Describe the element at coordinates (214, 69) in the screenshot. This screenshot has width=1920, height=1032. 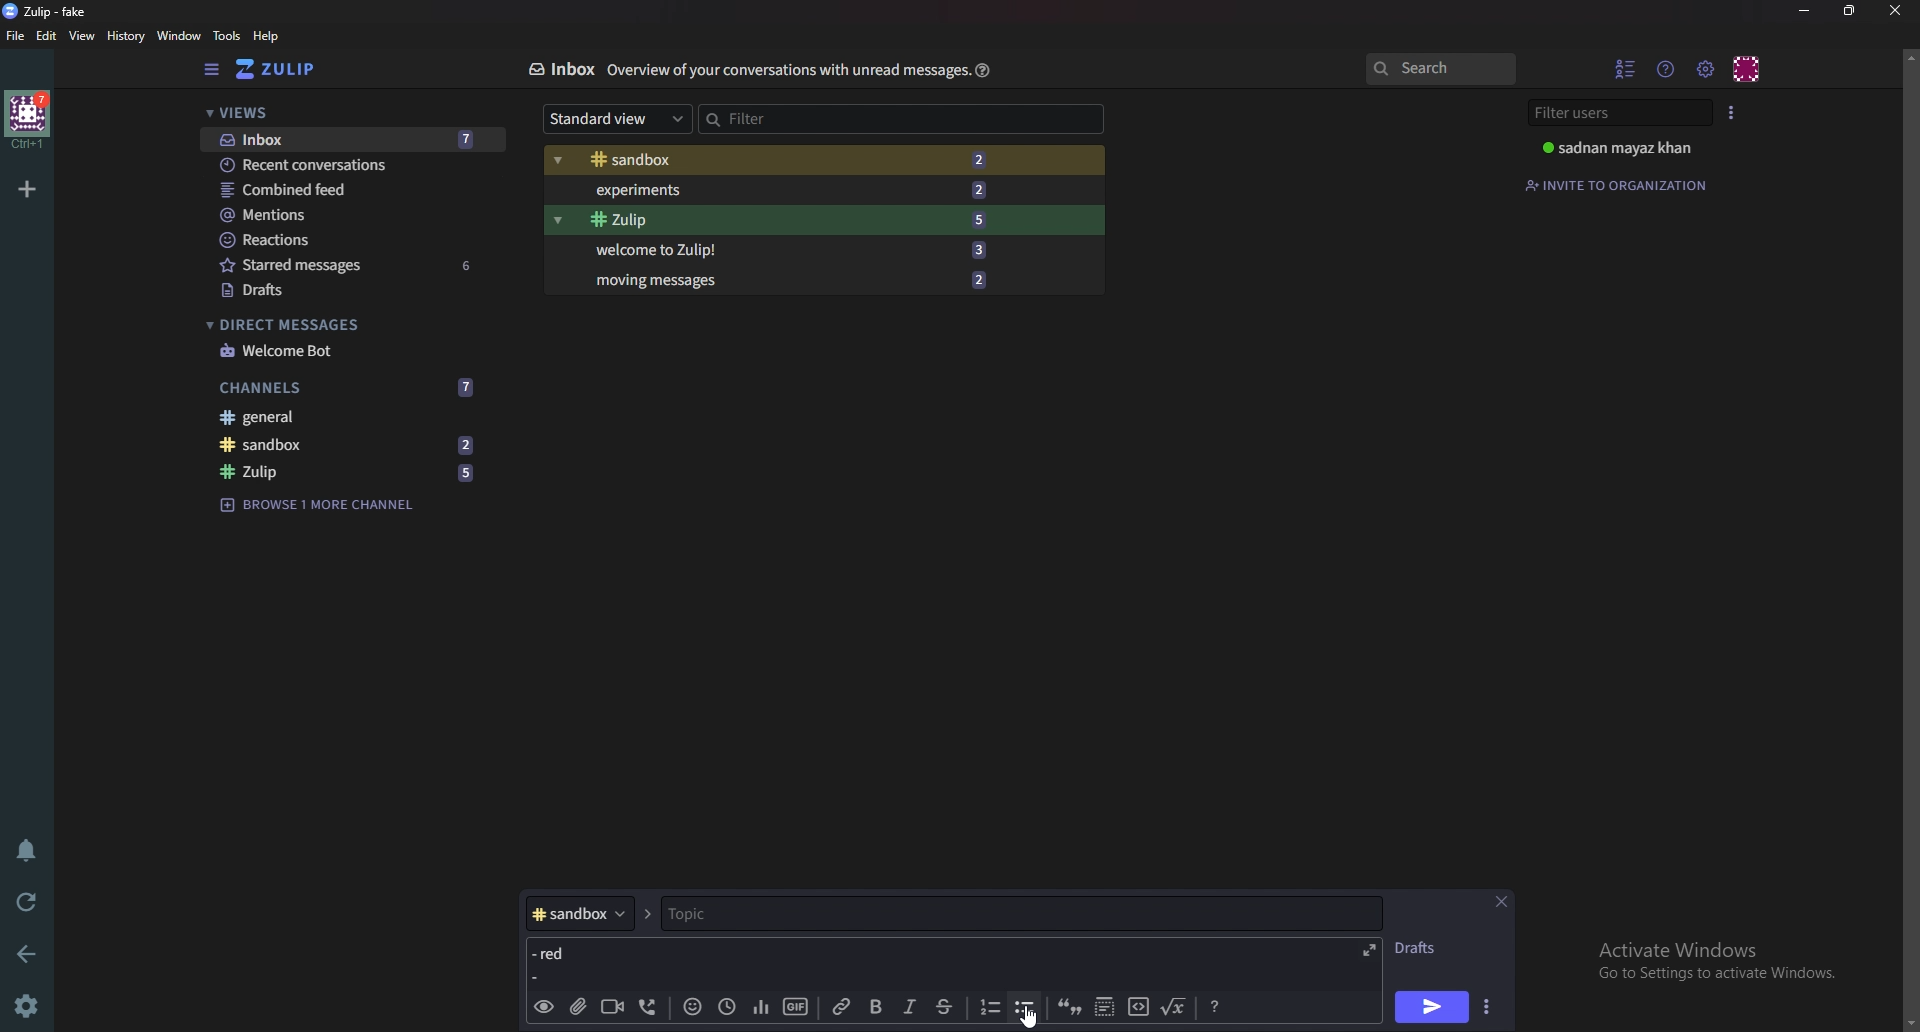
I see `Hide sidebar` at that location.